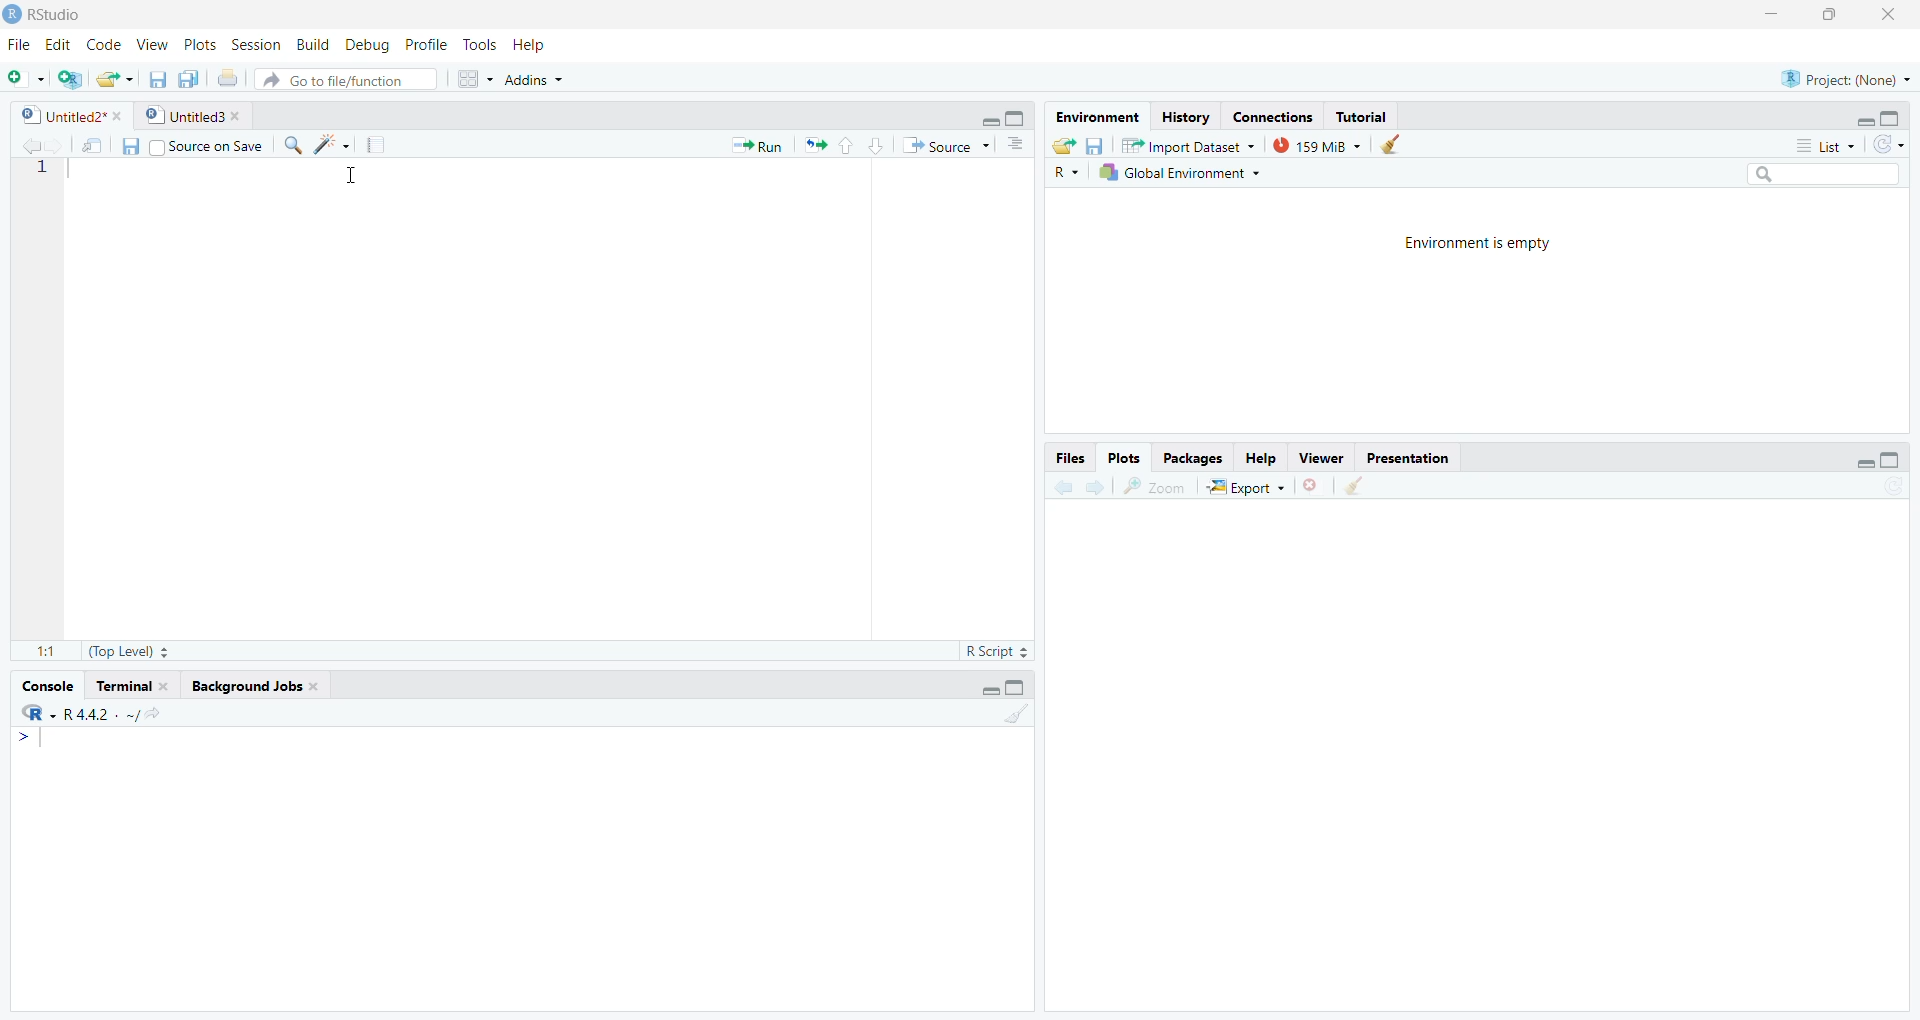 The height and width of the screenshot is (1020, 1920). Describe the element at coordinates (944, 145) in the screenshot. I see `Source` at that location.